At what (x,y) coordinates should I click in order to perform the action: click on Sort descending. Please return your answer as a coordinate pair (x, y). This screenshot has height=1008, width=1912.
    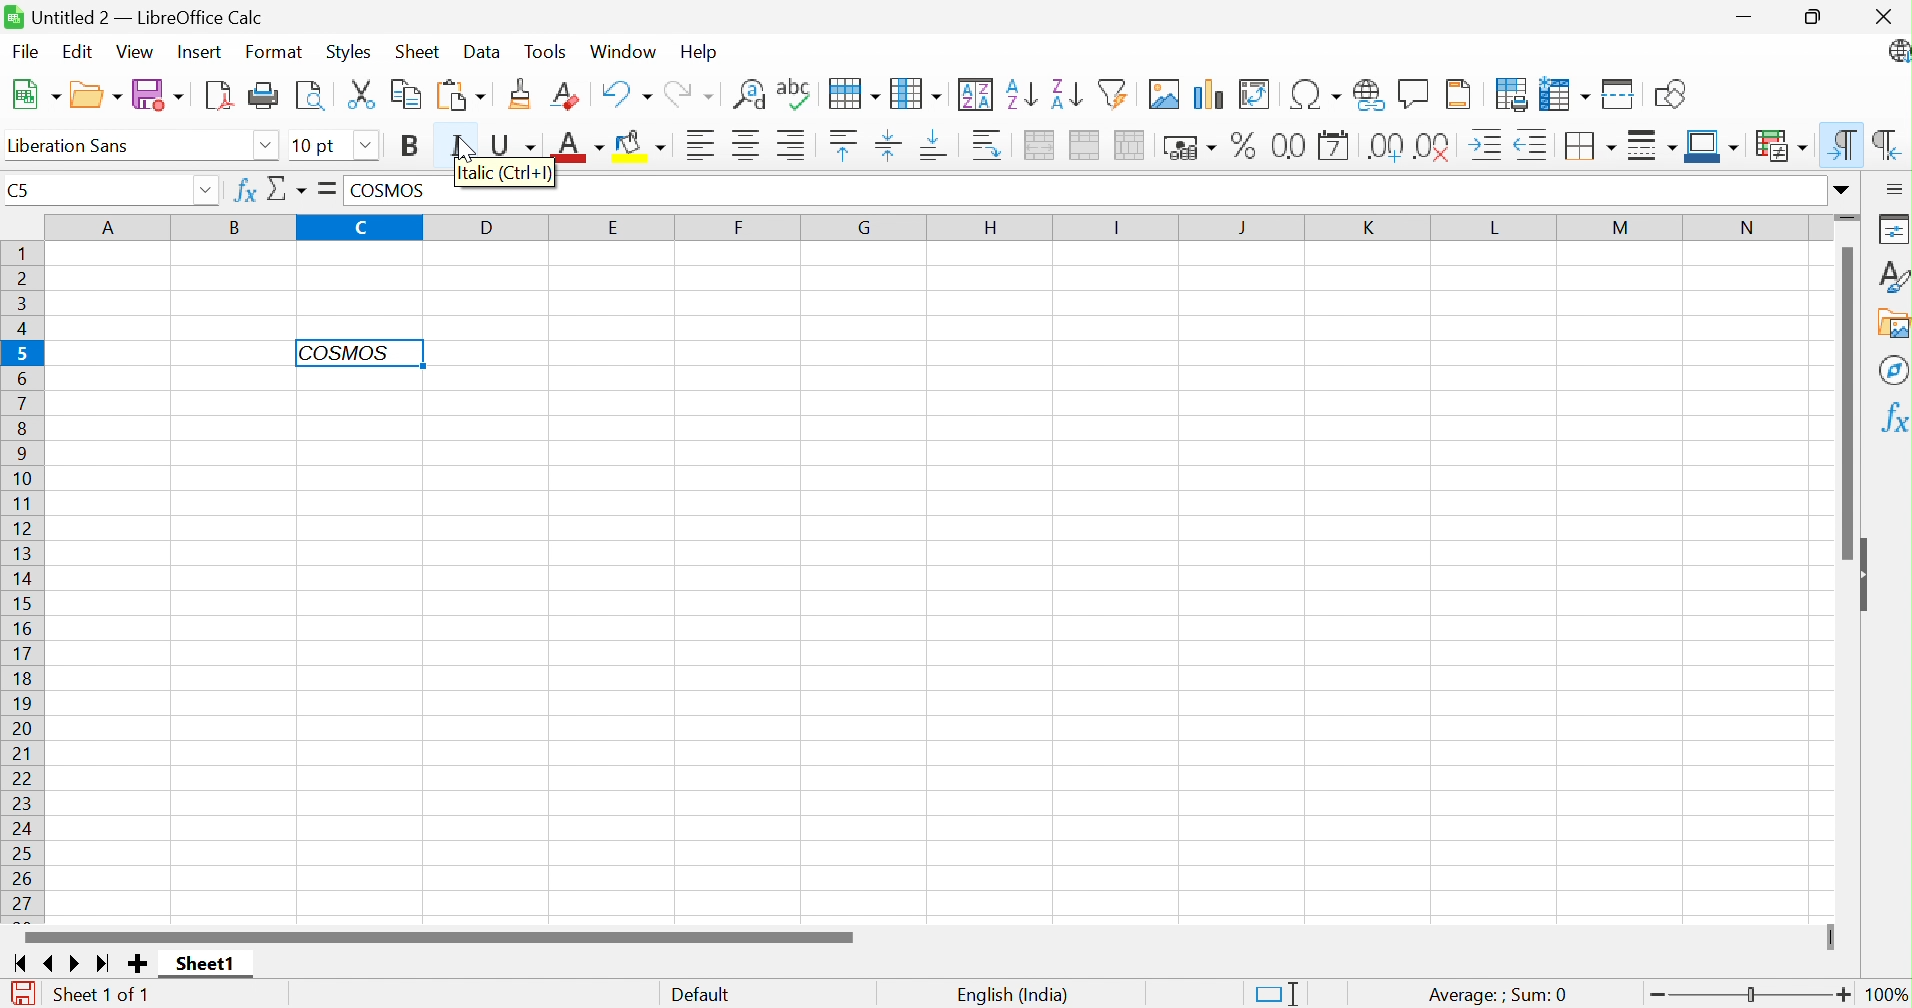
    Looking at the image, I should click on (1066, 94).